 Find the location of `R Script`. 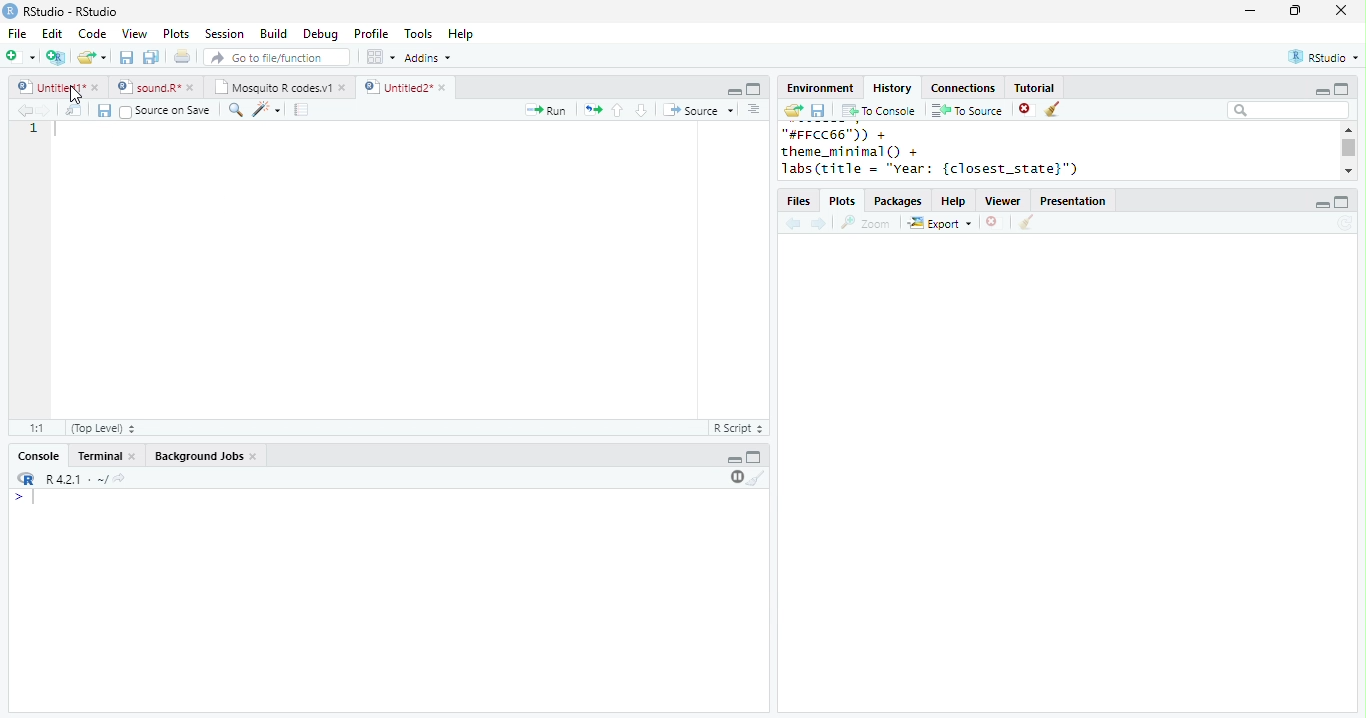

R Script is located at coordinates (739, 427).